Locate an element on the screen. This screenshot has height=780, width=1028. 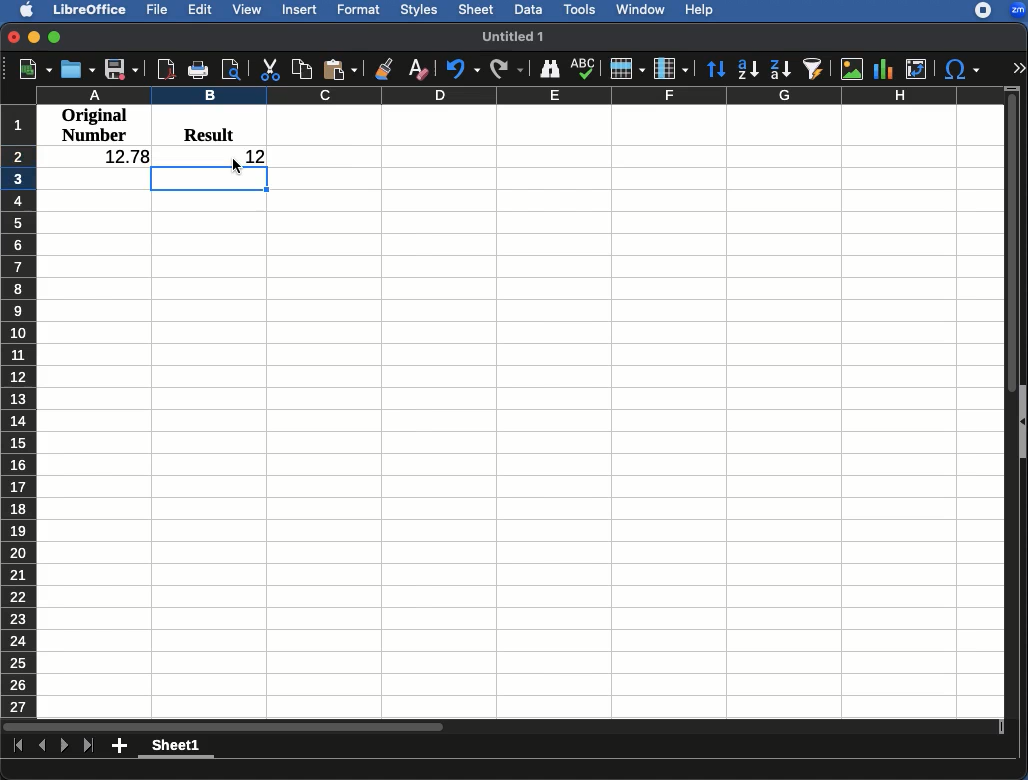
Chart is located at coordinates (885, 67).